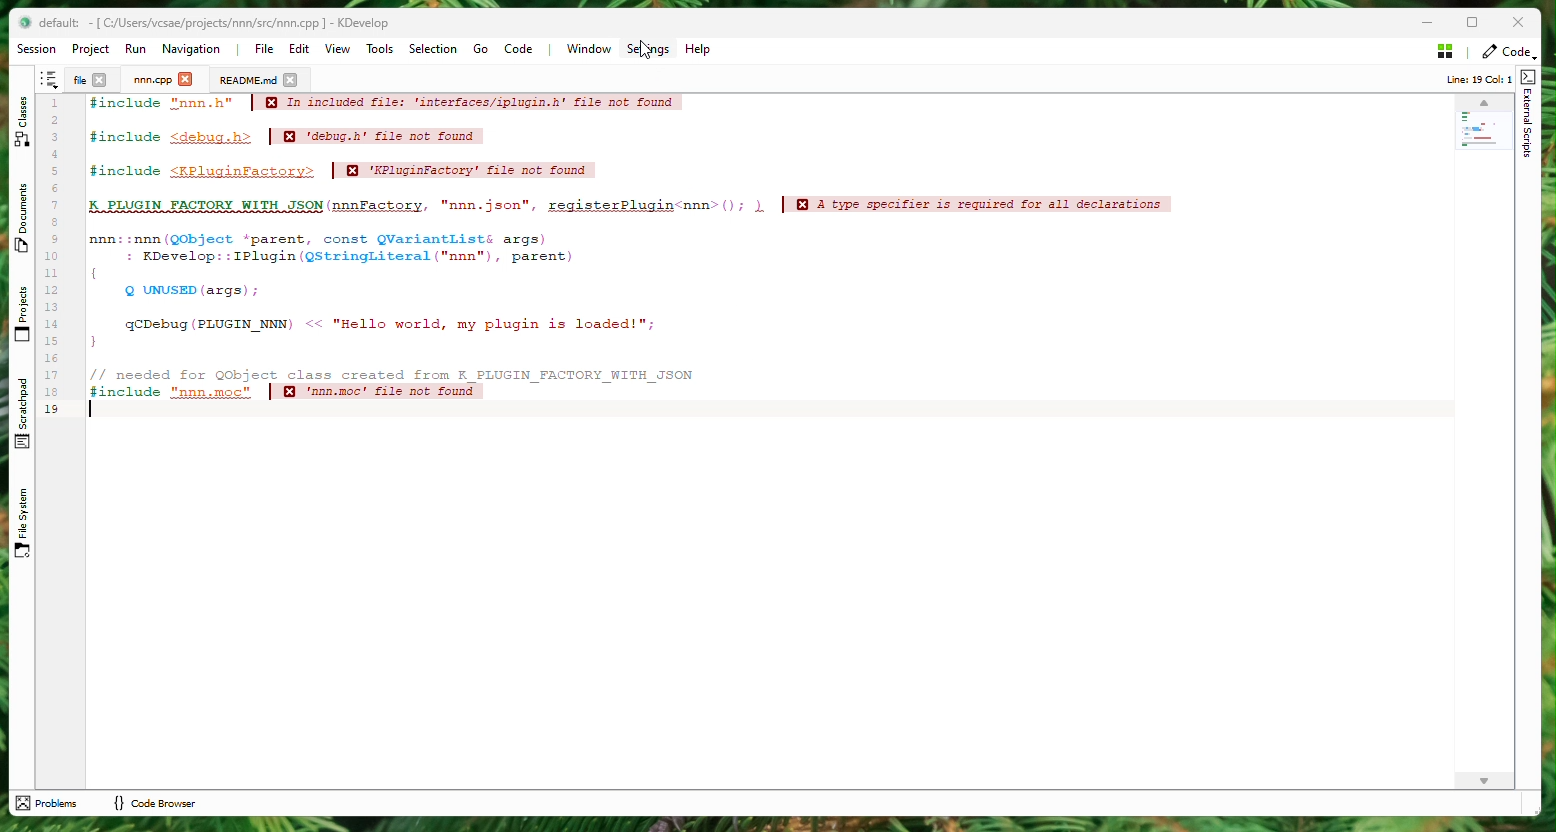 This screenshot has height=832, width=1556. I want to click on close, so click(101, 80).